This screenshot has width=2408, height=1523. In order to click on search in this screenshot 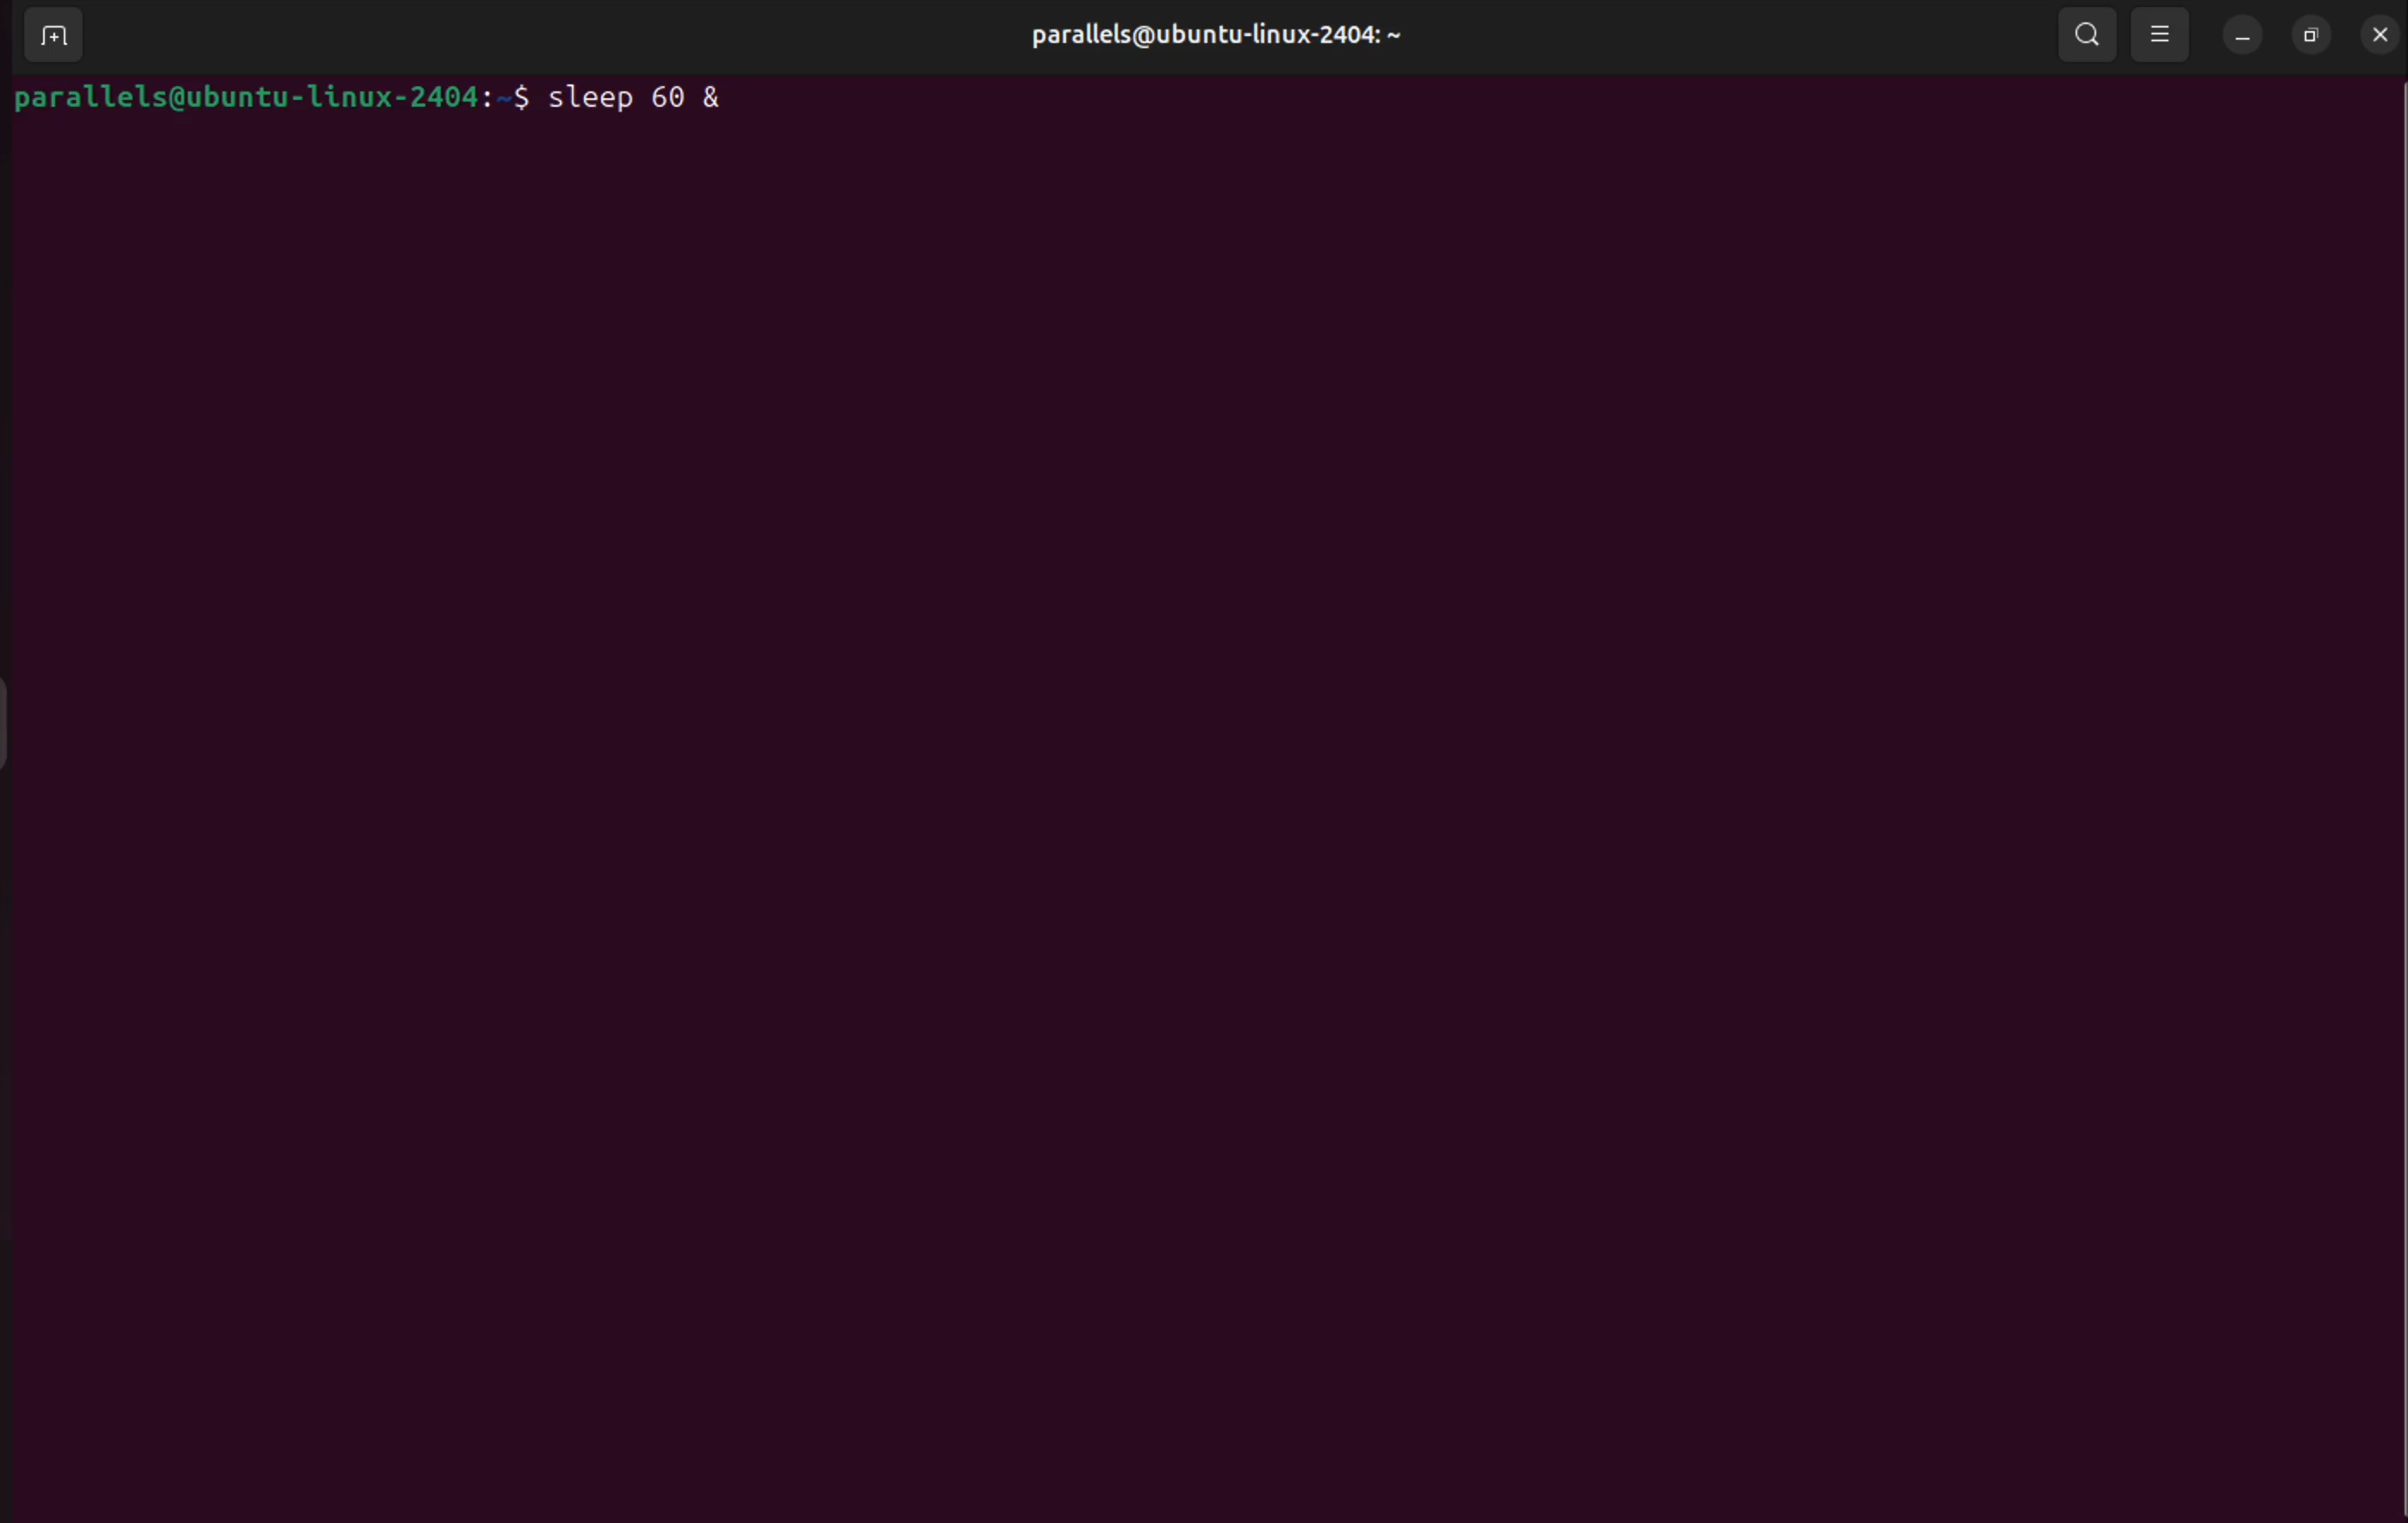, I will do `click(2082, 32)`.